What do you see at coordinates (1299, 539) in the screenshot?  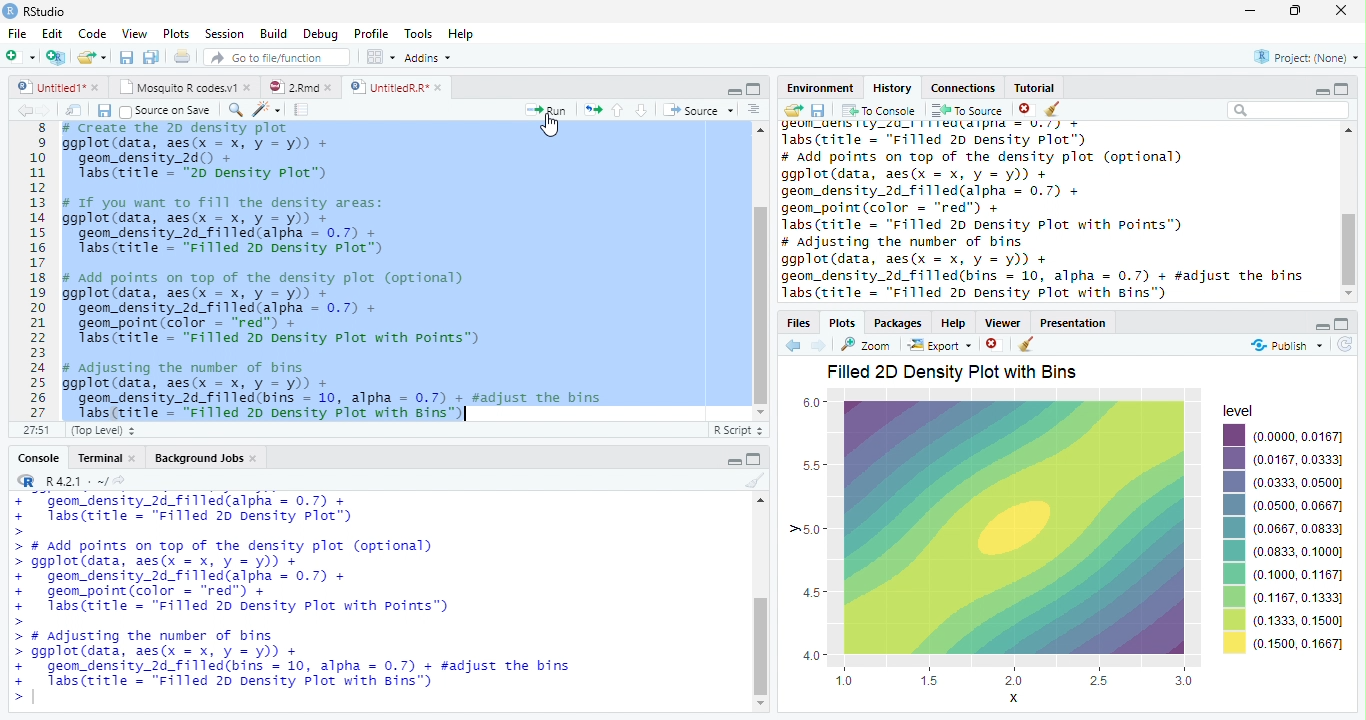 I see `(0.0000, 0.0167]
(0.0167,0.0333]
(0.0333,0,0500]
(0.0500,0.0667)
(0.0867, 0.0833)
(0.0833,0.1000)
(0.1000,0.1167)
(0.1167,0.1333]
(0.1333,0.1500]
0.1500, 0.1667]` at bounding box center [1299, 539].